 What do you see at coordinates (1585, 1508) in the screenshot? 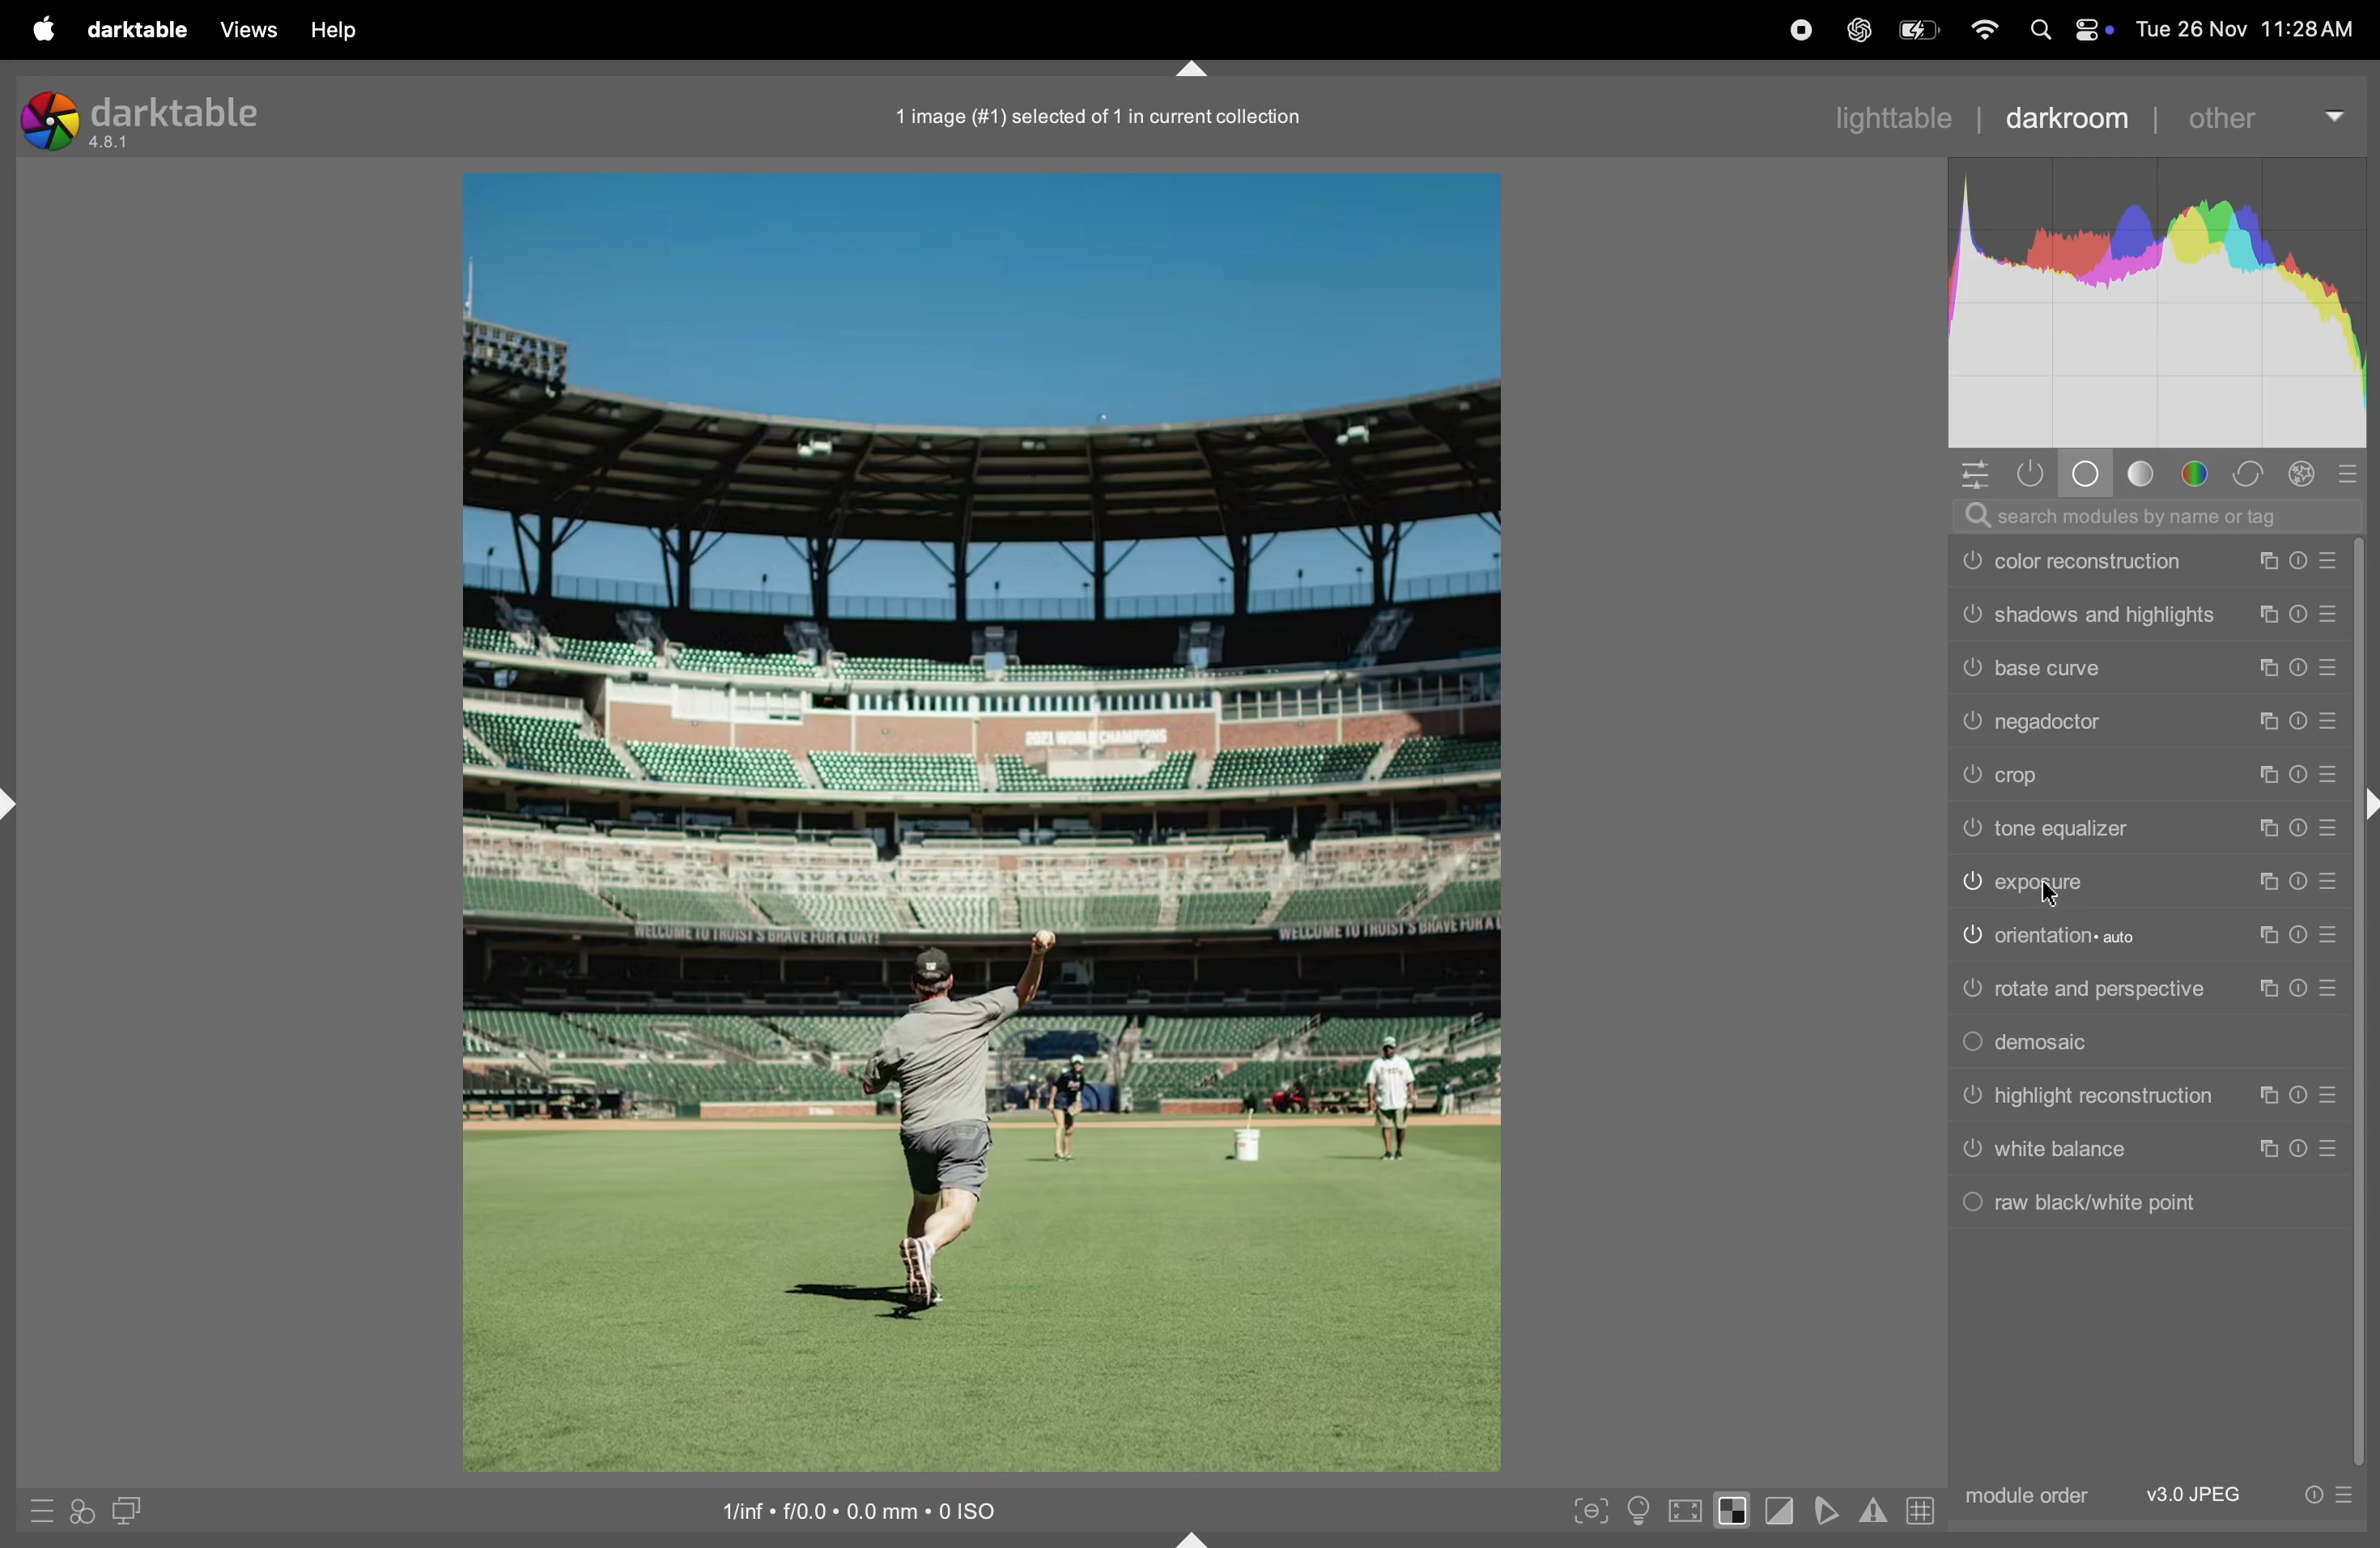
I see `toggle peaking focus mode` at bounding box center [1585, 1508].